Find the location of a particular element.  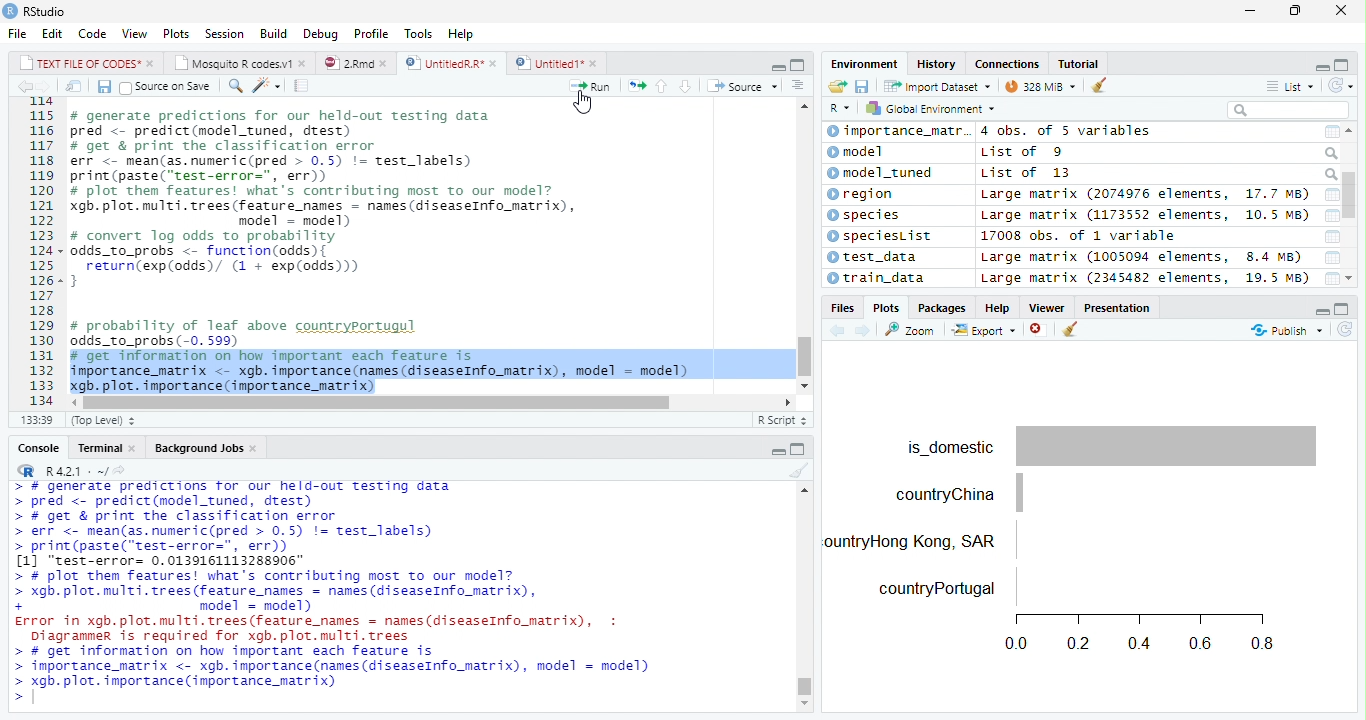

Down is located at coordinates (685, 85).